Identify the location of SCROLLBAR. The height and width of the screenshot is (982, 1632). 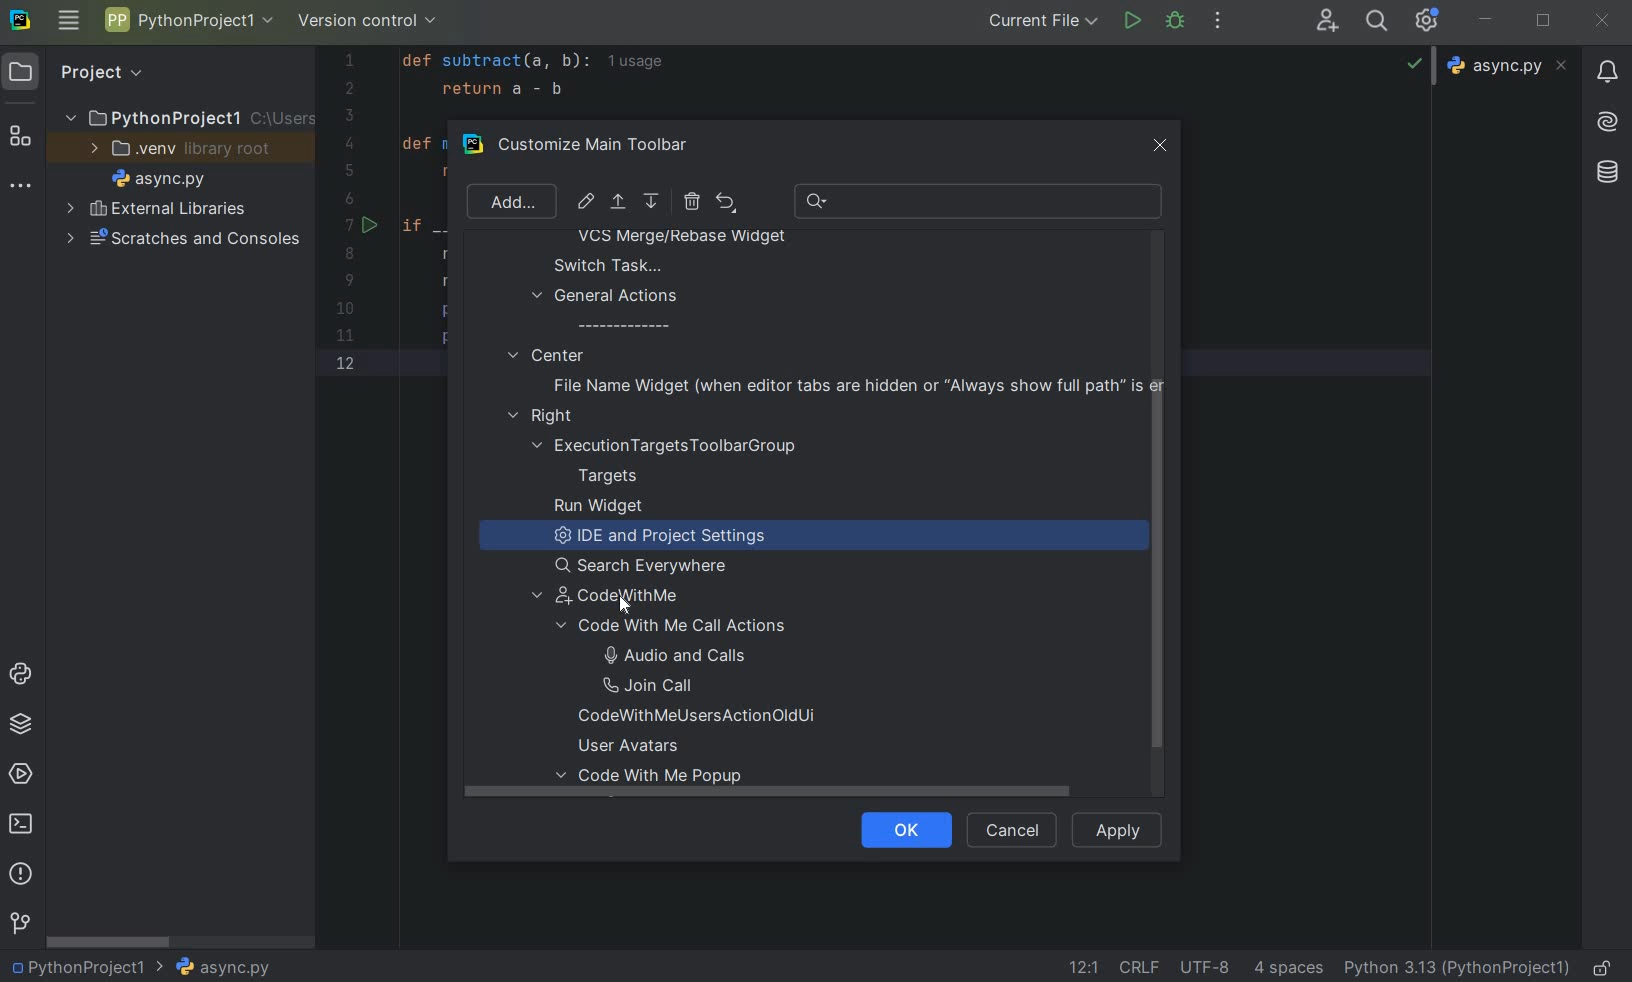
(110, 940).